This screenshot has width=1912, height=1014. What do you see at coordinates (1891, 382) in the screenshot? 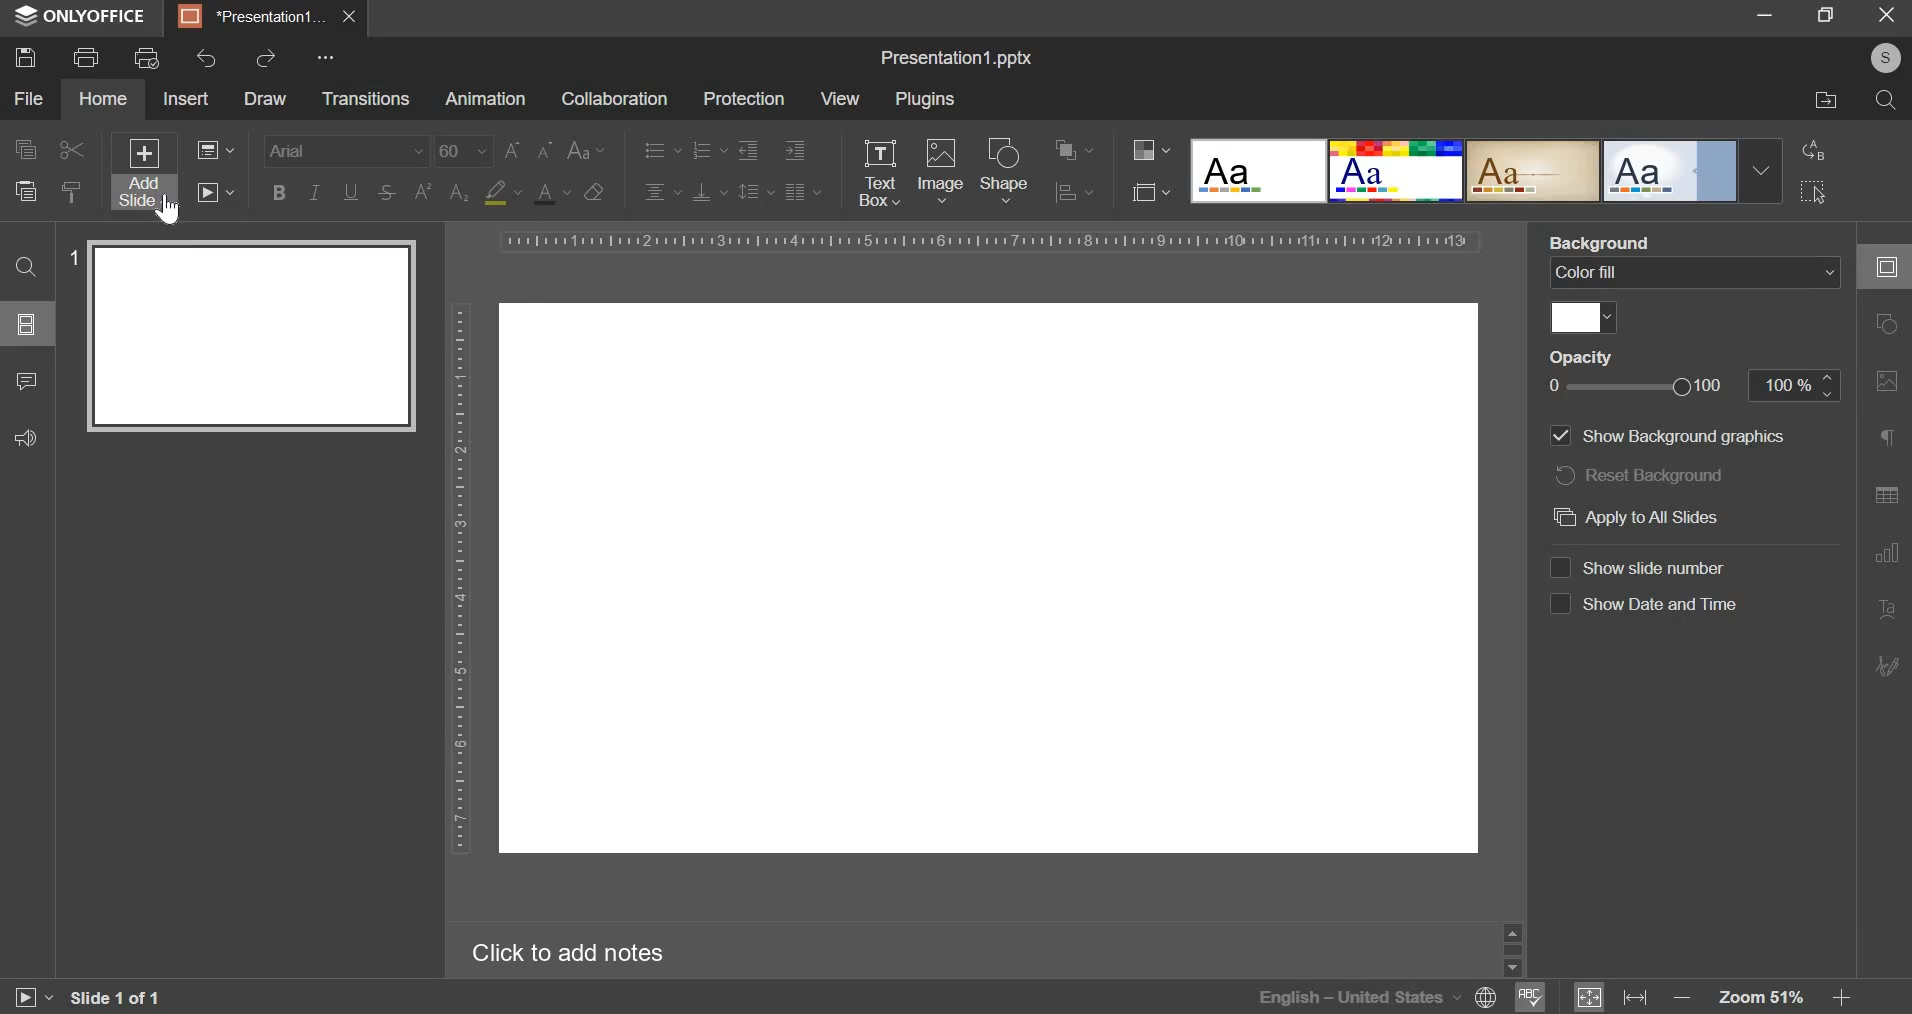
I see `image settings` at bounding box center [1891, 382].